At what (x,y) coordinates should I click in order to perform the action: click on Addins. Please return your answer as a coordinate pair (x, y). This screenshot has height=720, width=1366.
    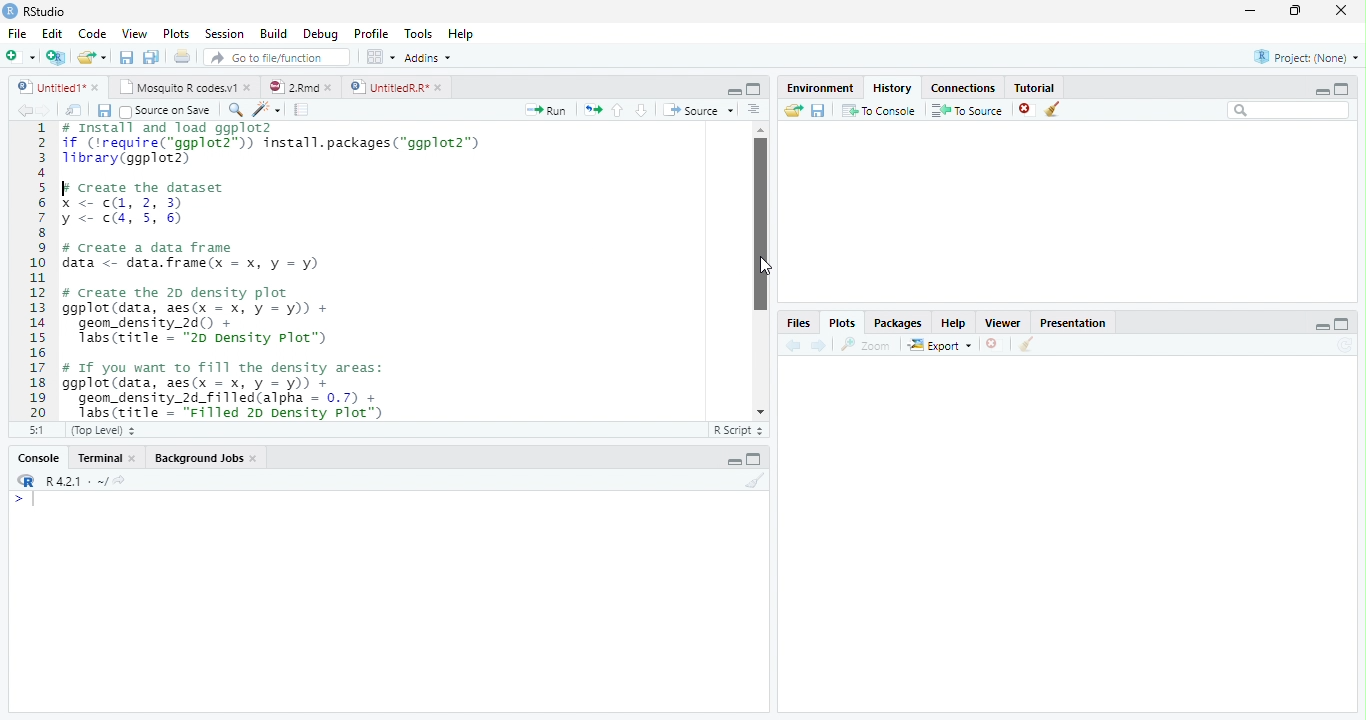
    Looking at the image, I should click on (427, 57).